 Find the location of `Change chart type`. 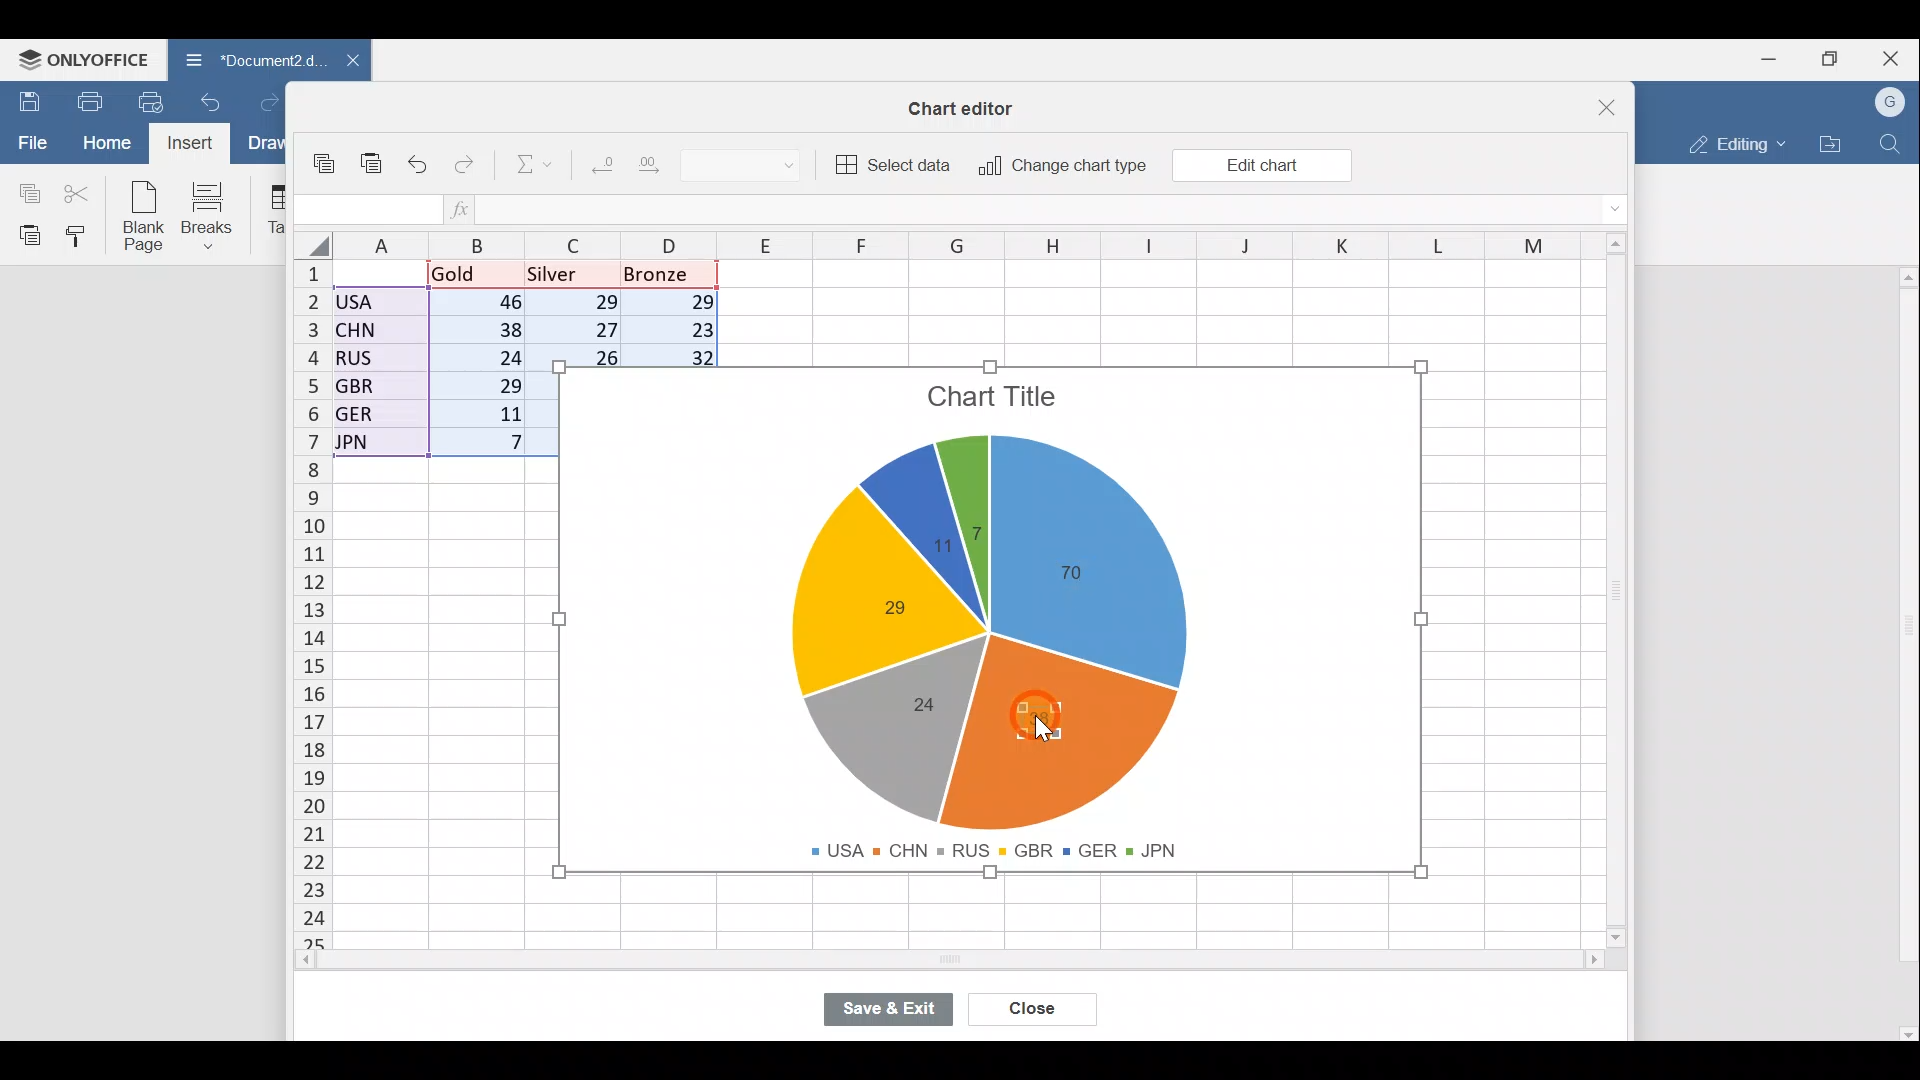

Change chart type is located at coordinates (1056, 167).